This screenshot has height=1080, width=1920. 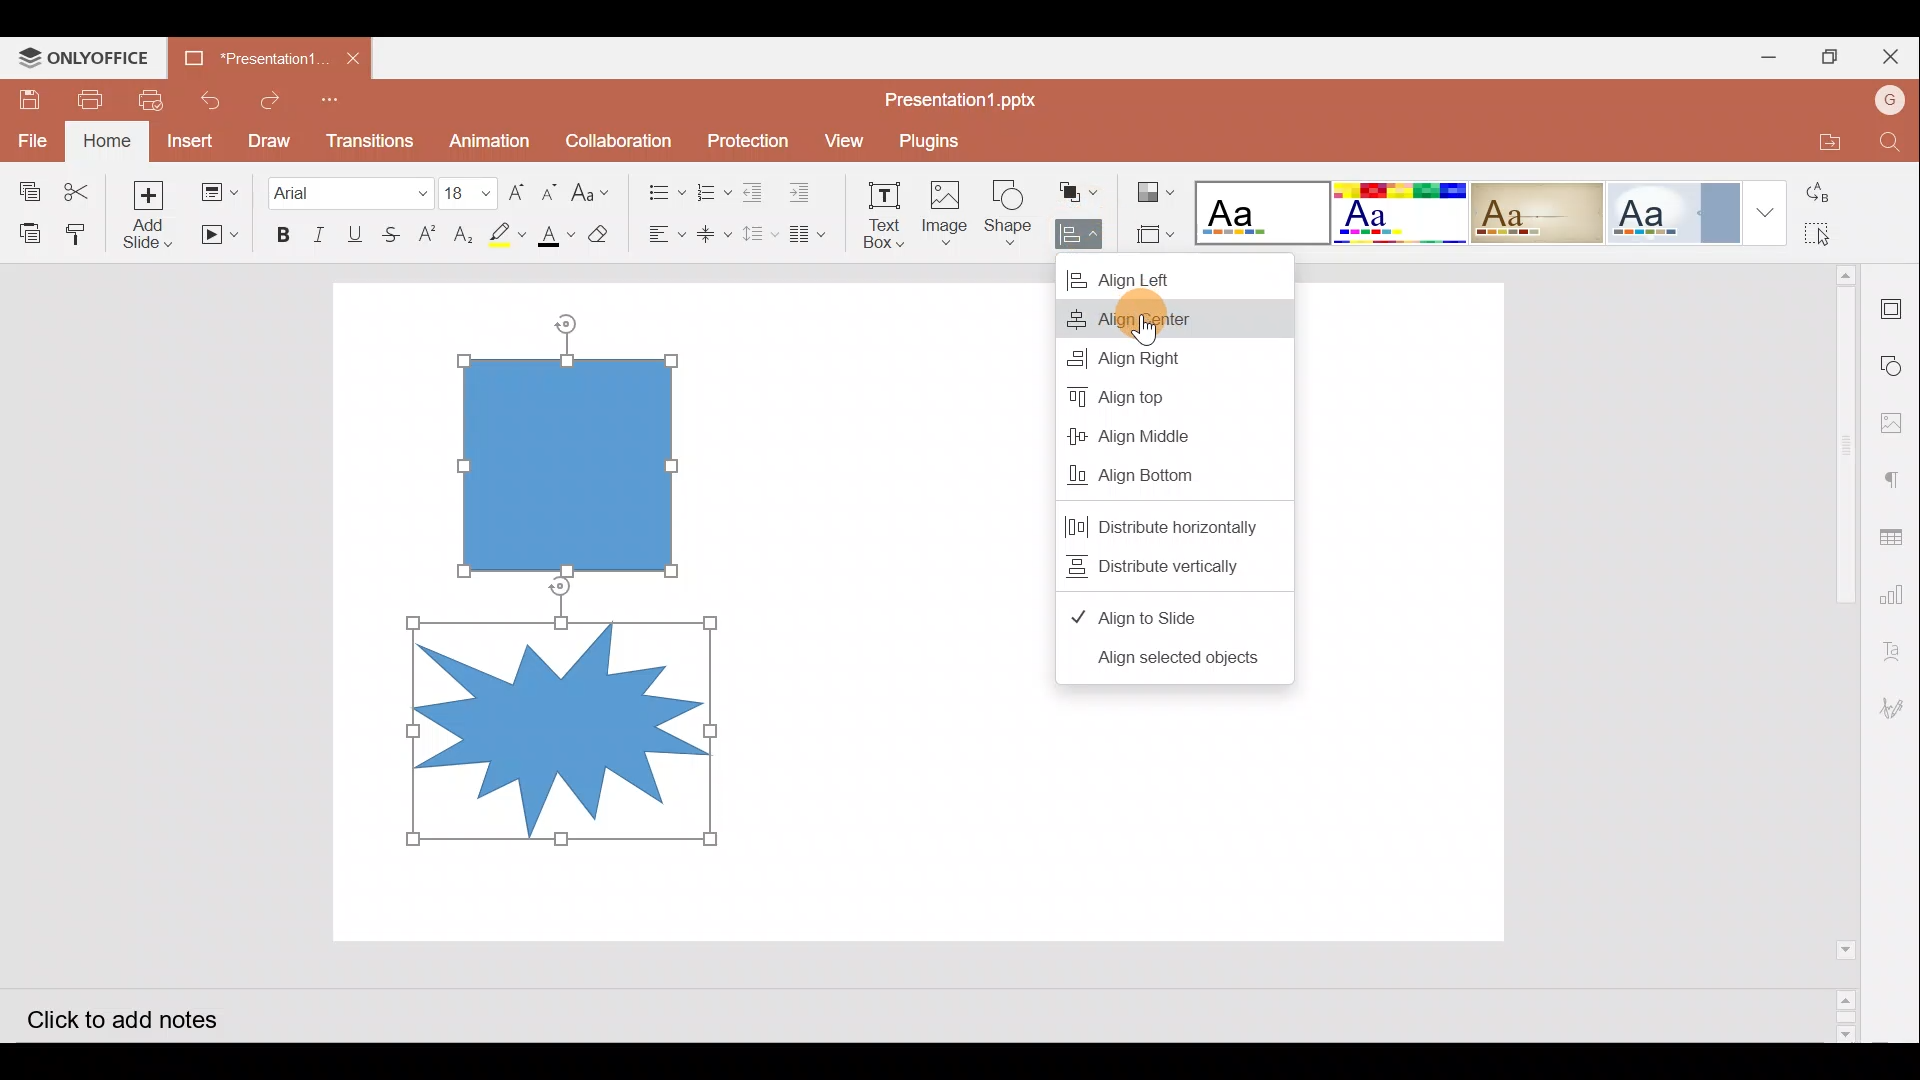 What do you see at coordinates (760, 235) in the screenshot?
I see `Line spacing` at bounding box center [760, 235].